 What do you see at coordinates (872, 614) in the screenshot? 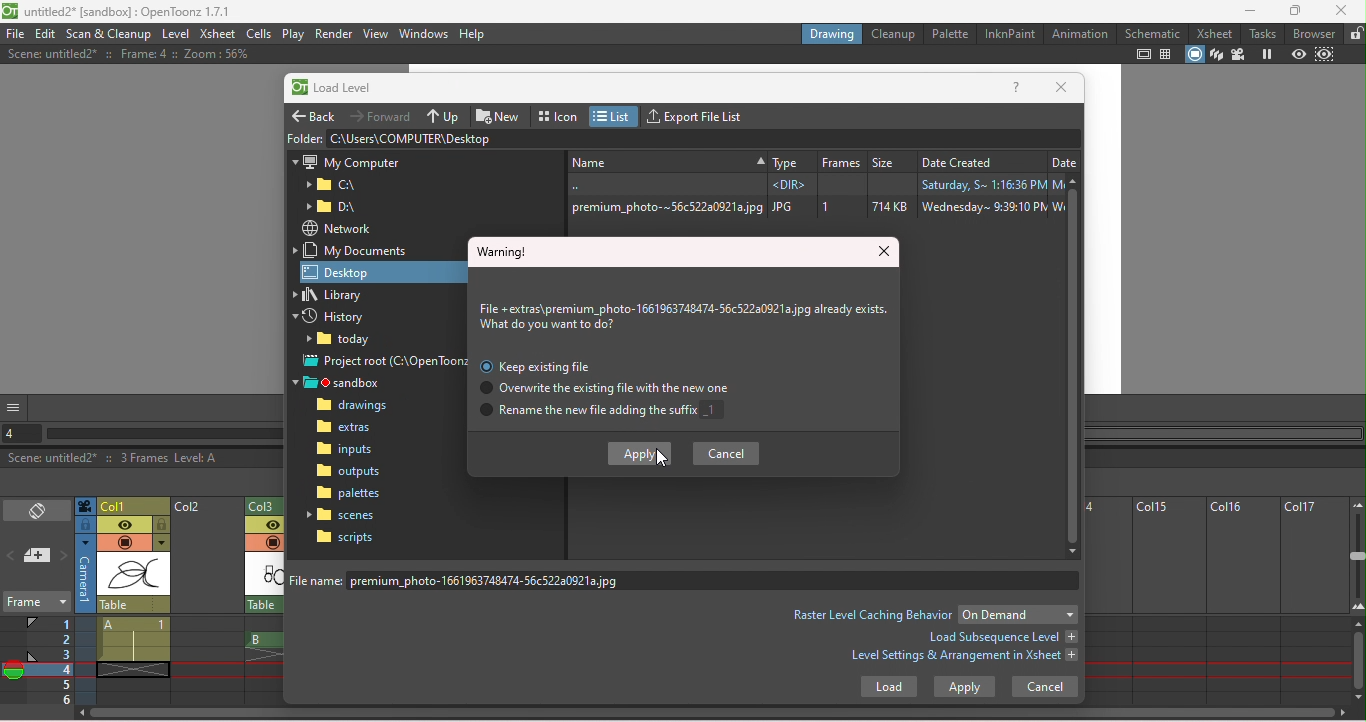
I see `Raster level caching behvior` at bounding box center [872, 614].